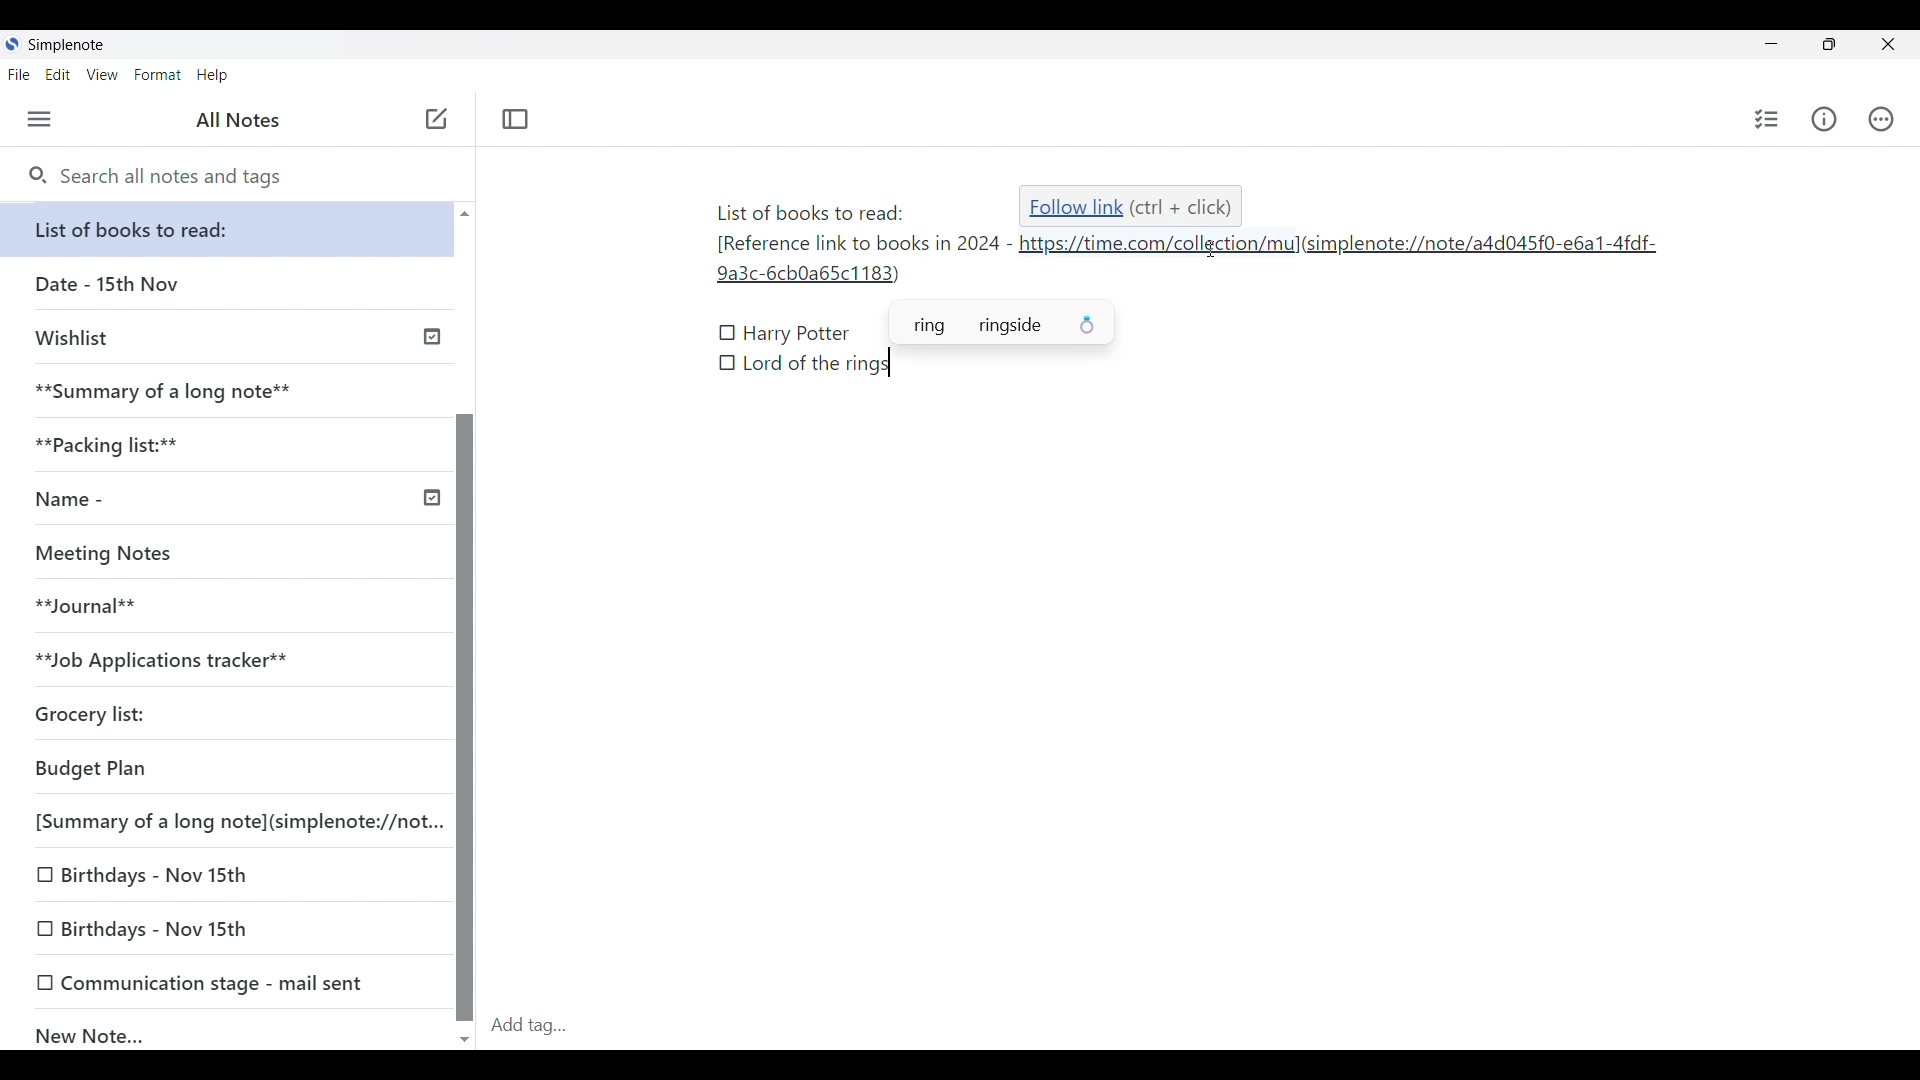 The image size is (1920, 1080). What do you see at coordinates (58, 75) in the screenshot?
I see `Edit` at bounding box center [58, 75].